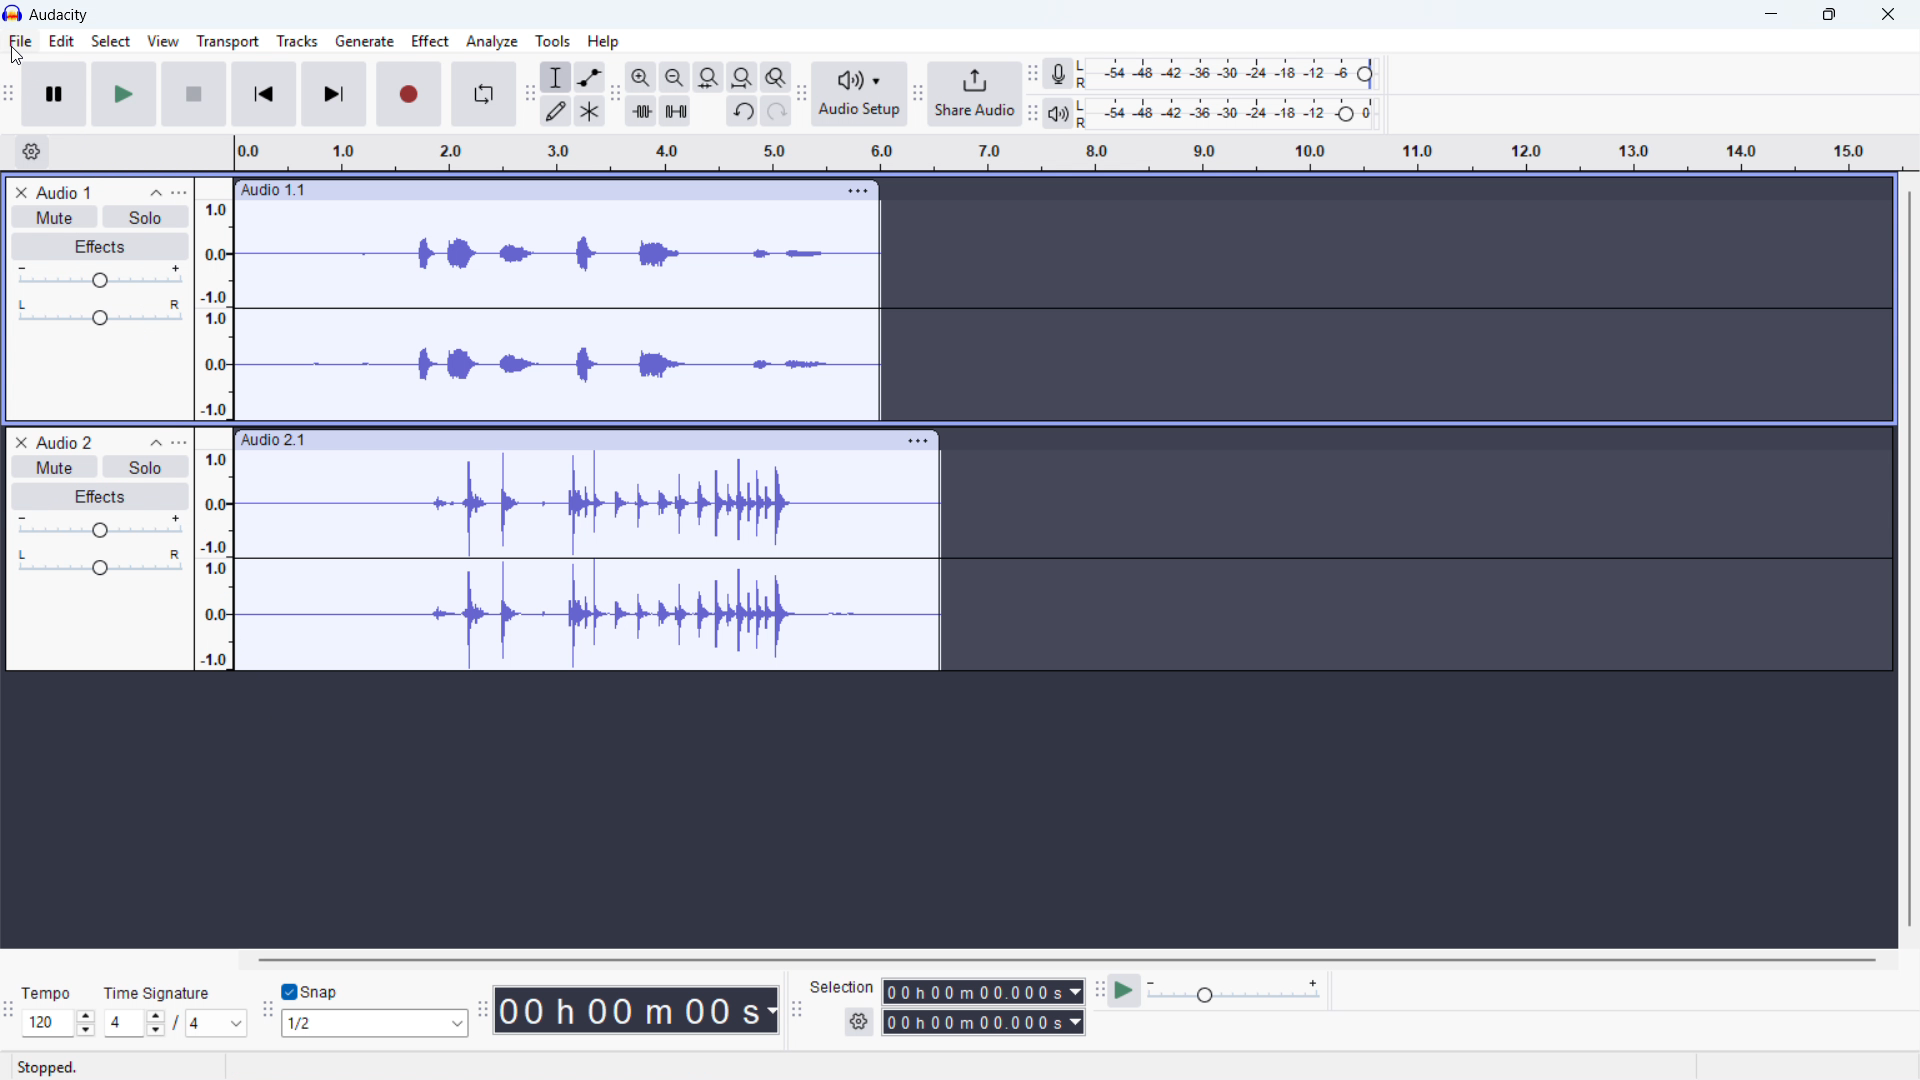 This screenshot has width=1920, height=1080. Describe the element at coordinates (156, 192) in the screenshot. I see `Collapse ` at that location.